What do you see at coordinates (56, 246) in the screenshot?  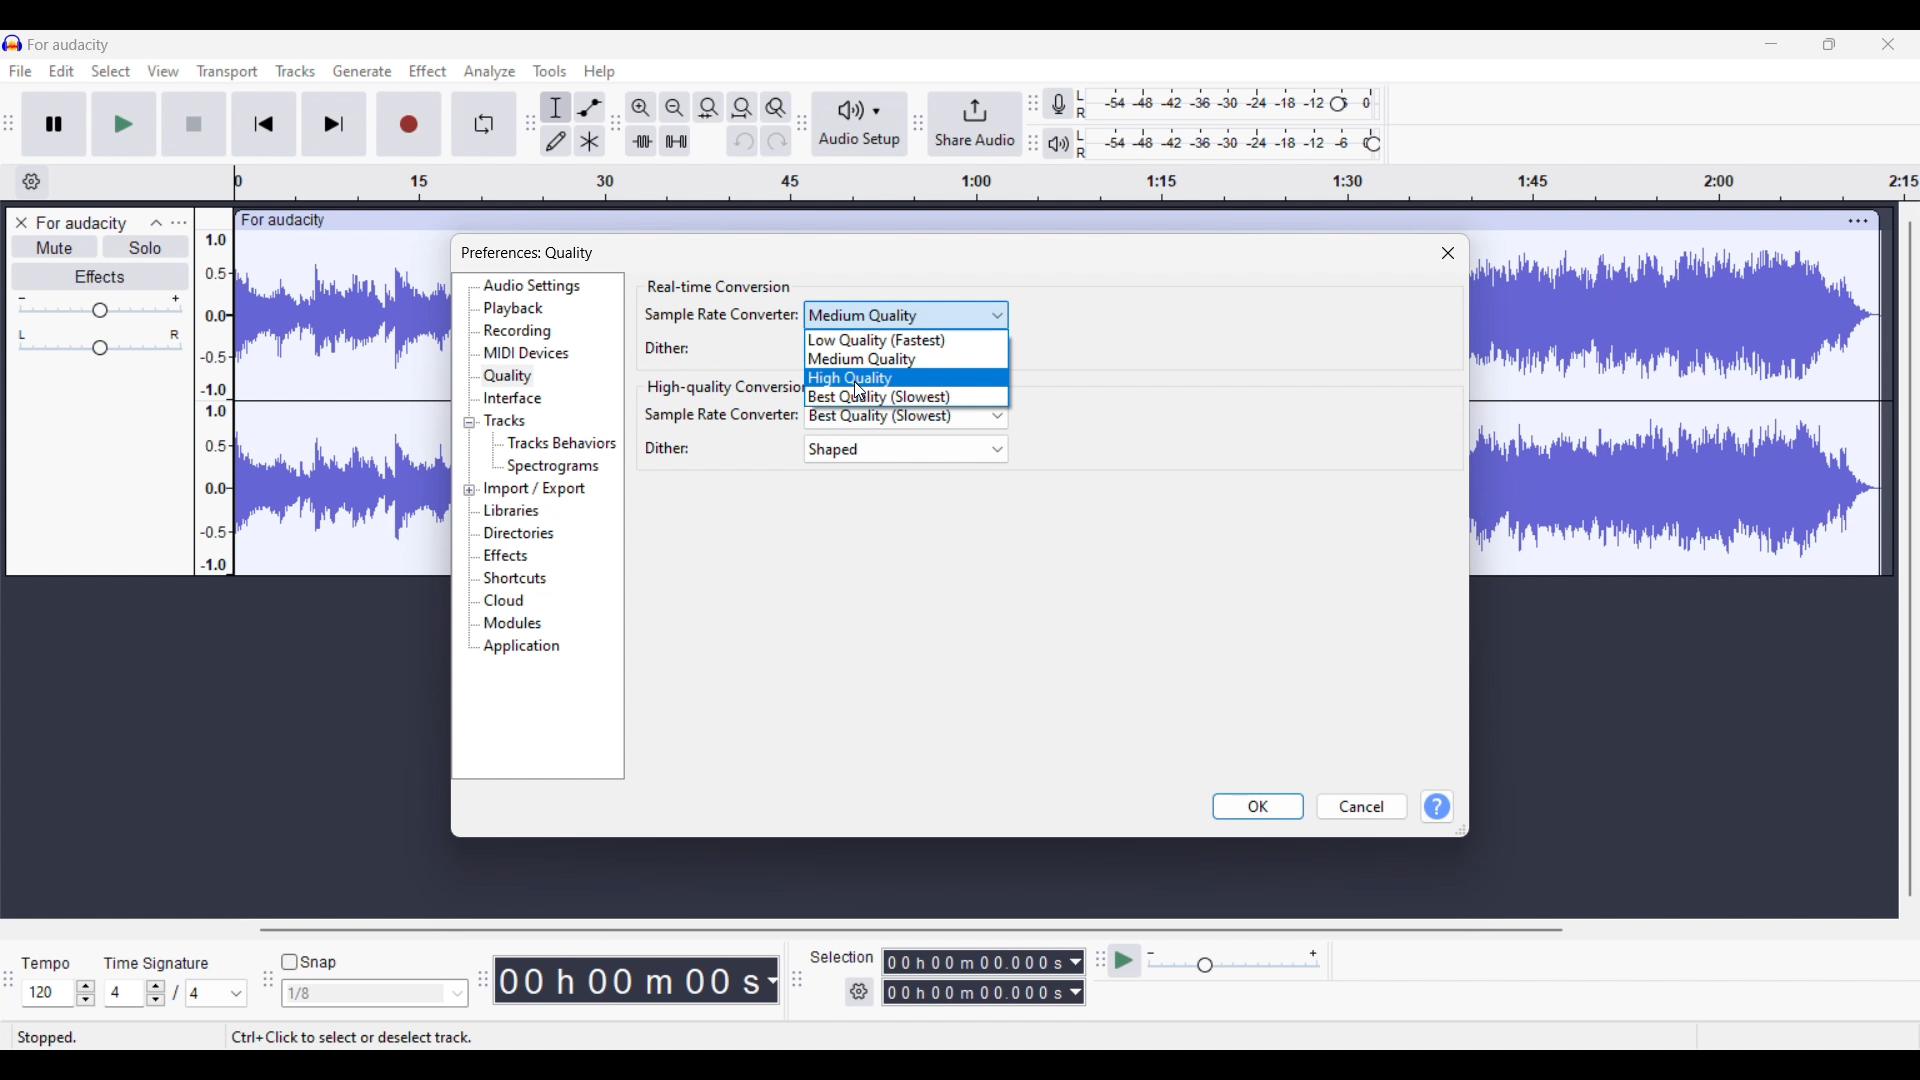 I see `Mute` at bounding box center [56, 246].